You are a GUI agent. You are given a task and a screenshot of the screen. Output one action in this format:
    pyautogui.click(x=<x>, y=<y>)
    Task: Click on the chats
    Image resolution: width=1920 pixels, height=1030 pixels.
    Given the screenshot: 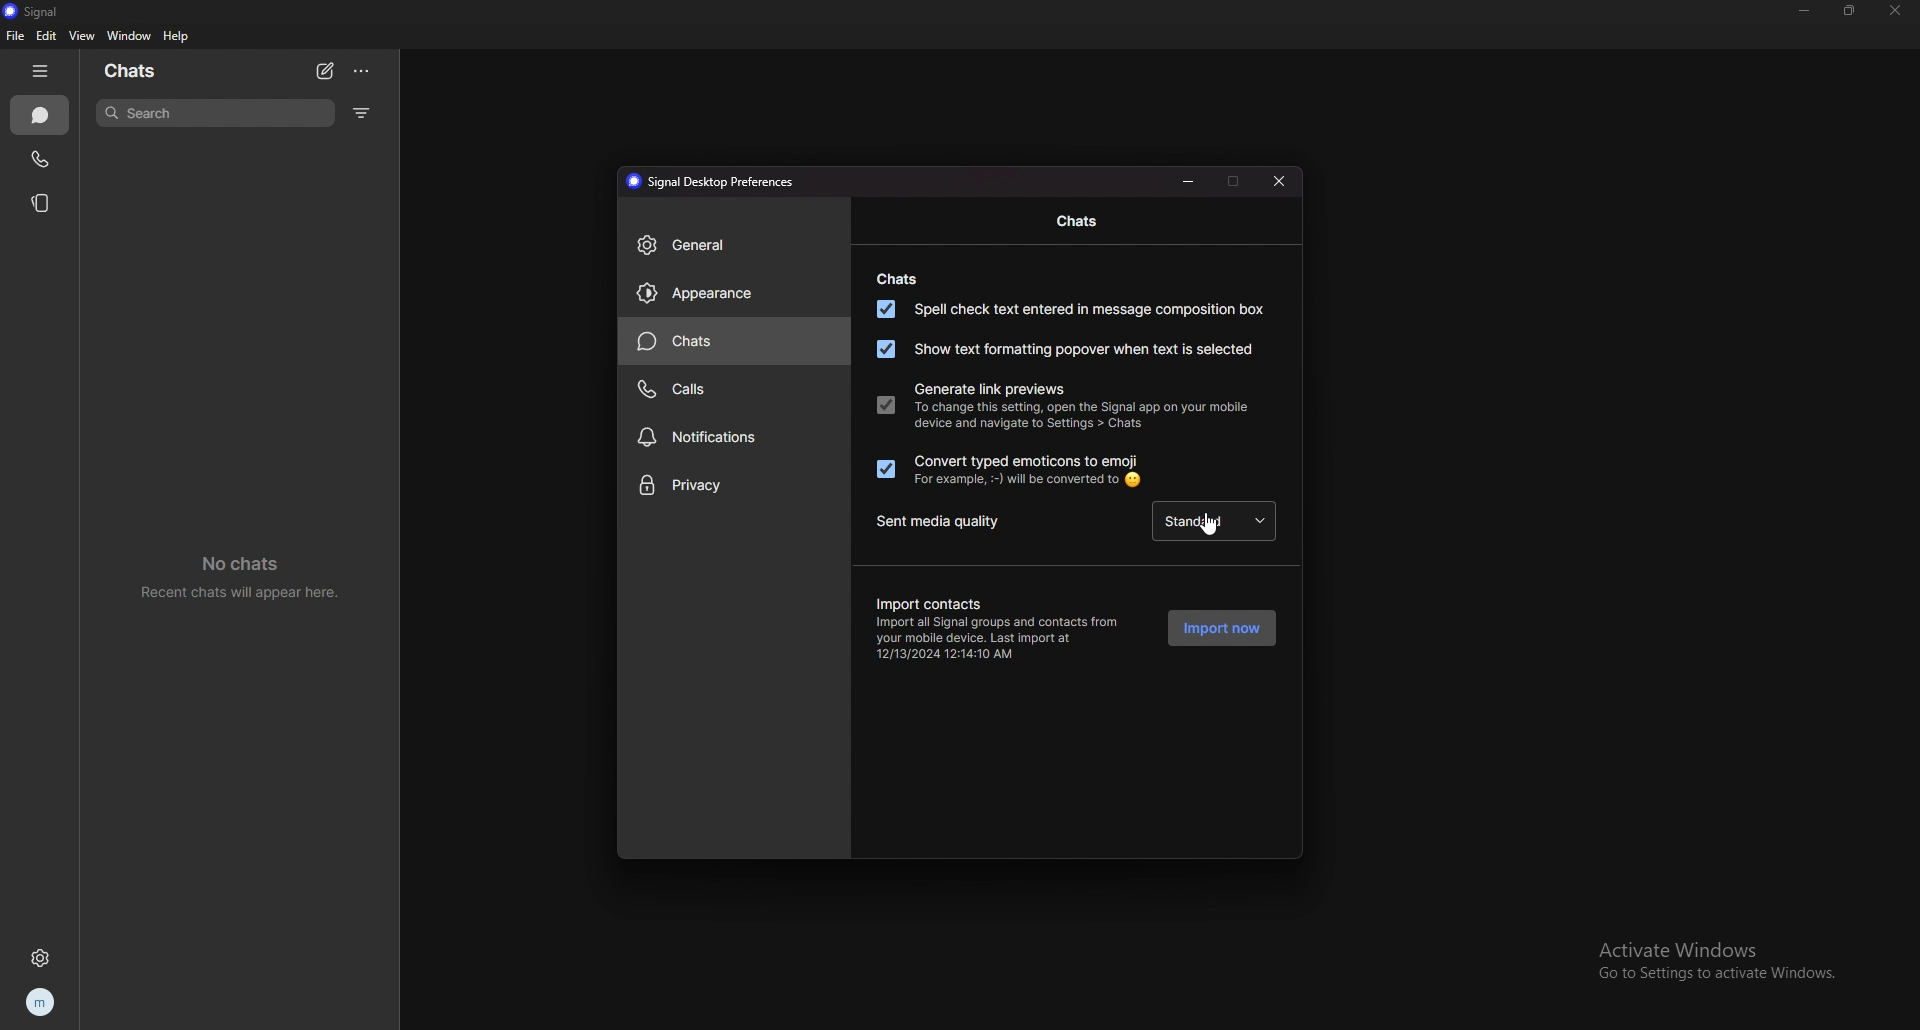 What is the action you would take?
    pyautogui.click(x=132, y=70)
    